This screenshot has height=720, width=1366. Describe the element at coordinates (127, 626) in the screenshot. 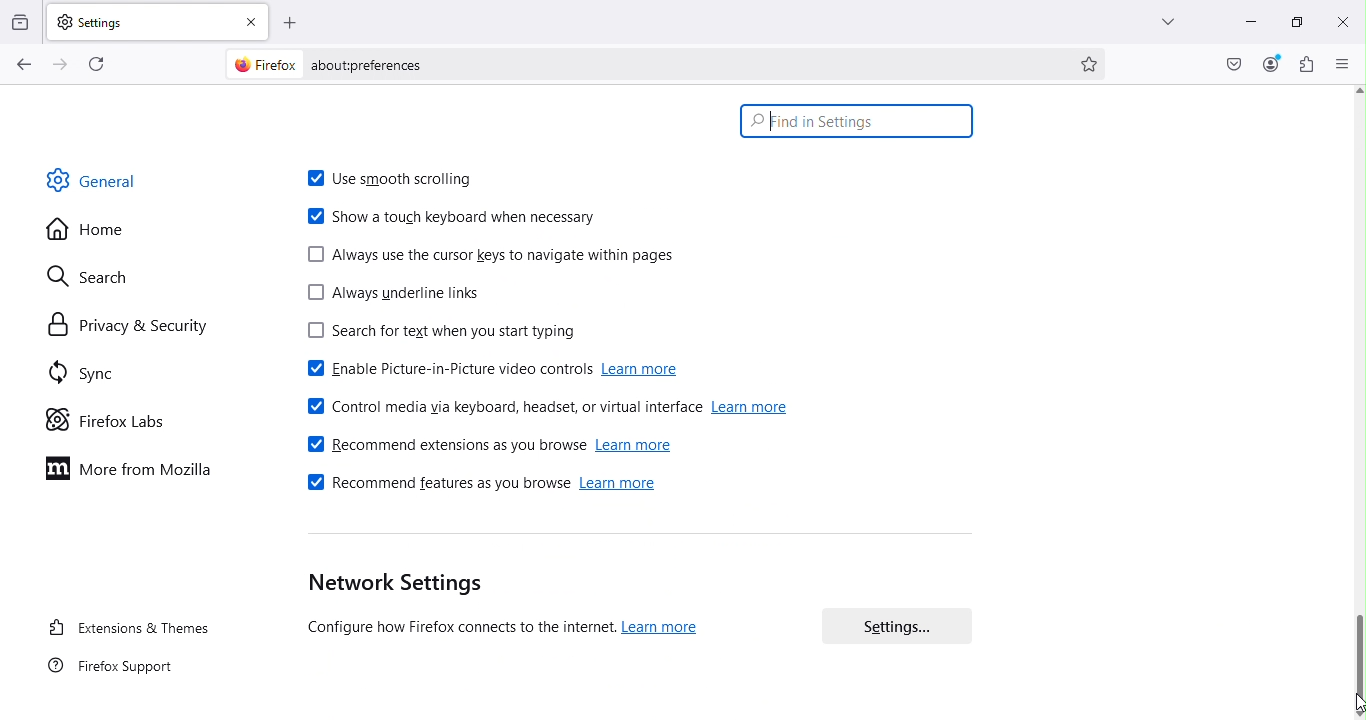

I see `Extensions and themes` at that location.